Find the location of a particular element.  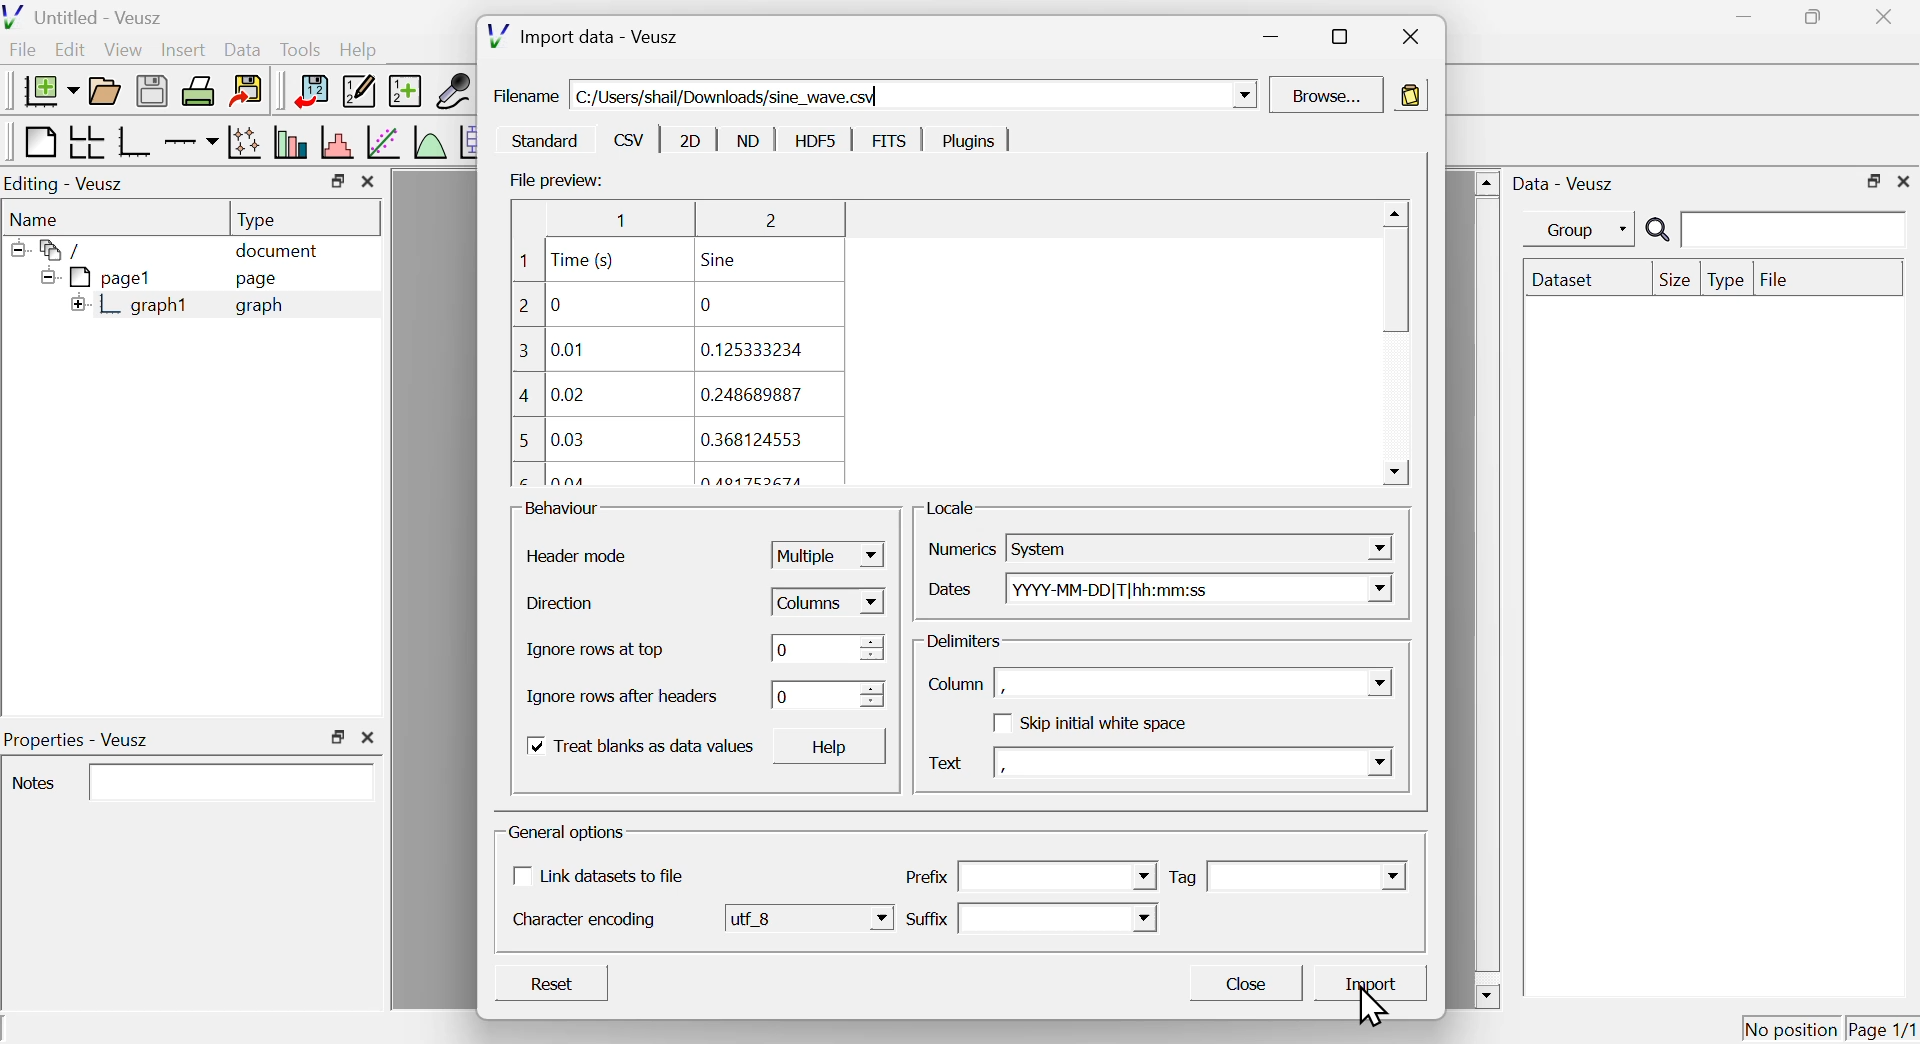

options is located at coordinates (1409, 96).